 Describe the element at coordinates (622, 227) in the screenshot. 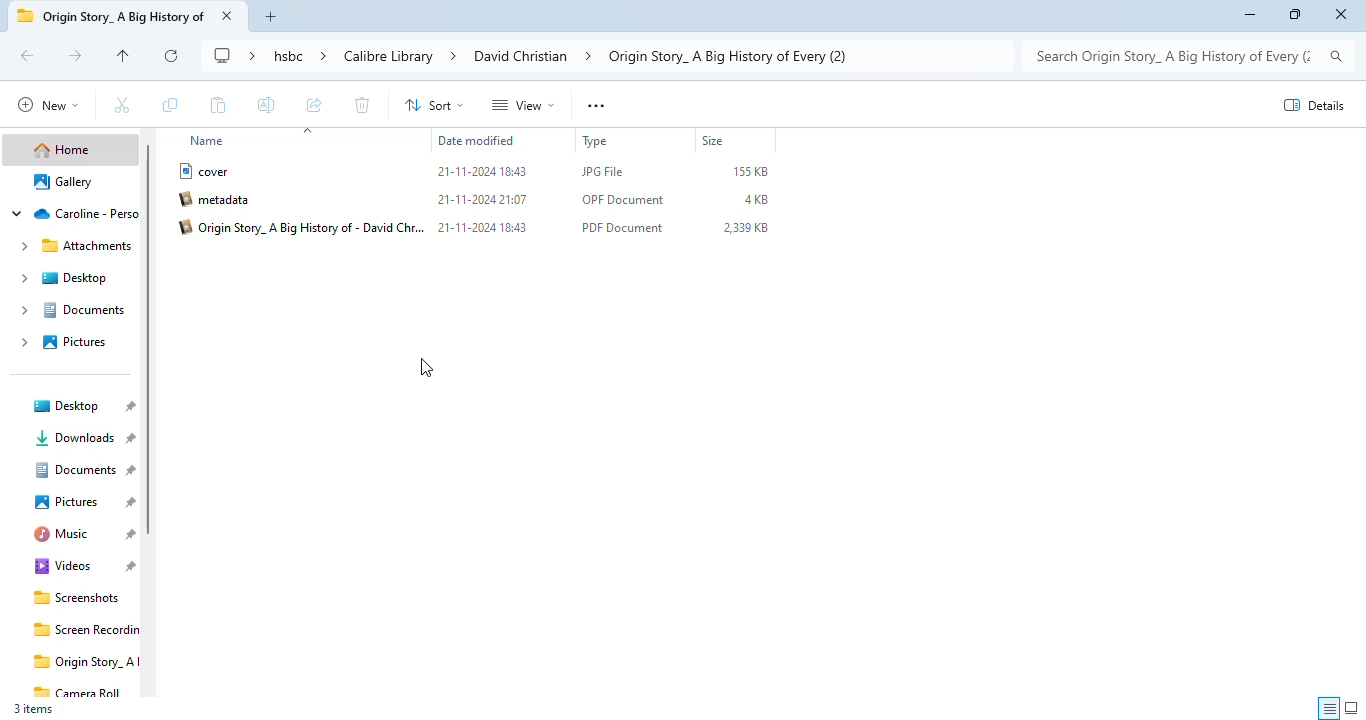

I see `file type` at that location.